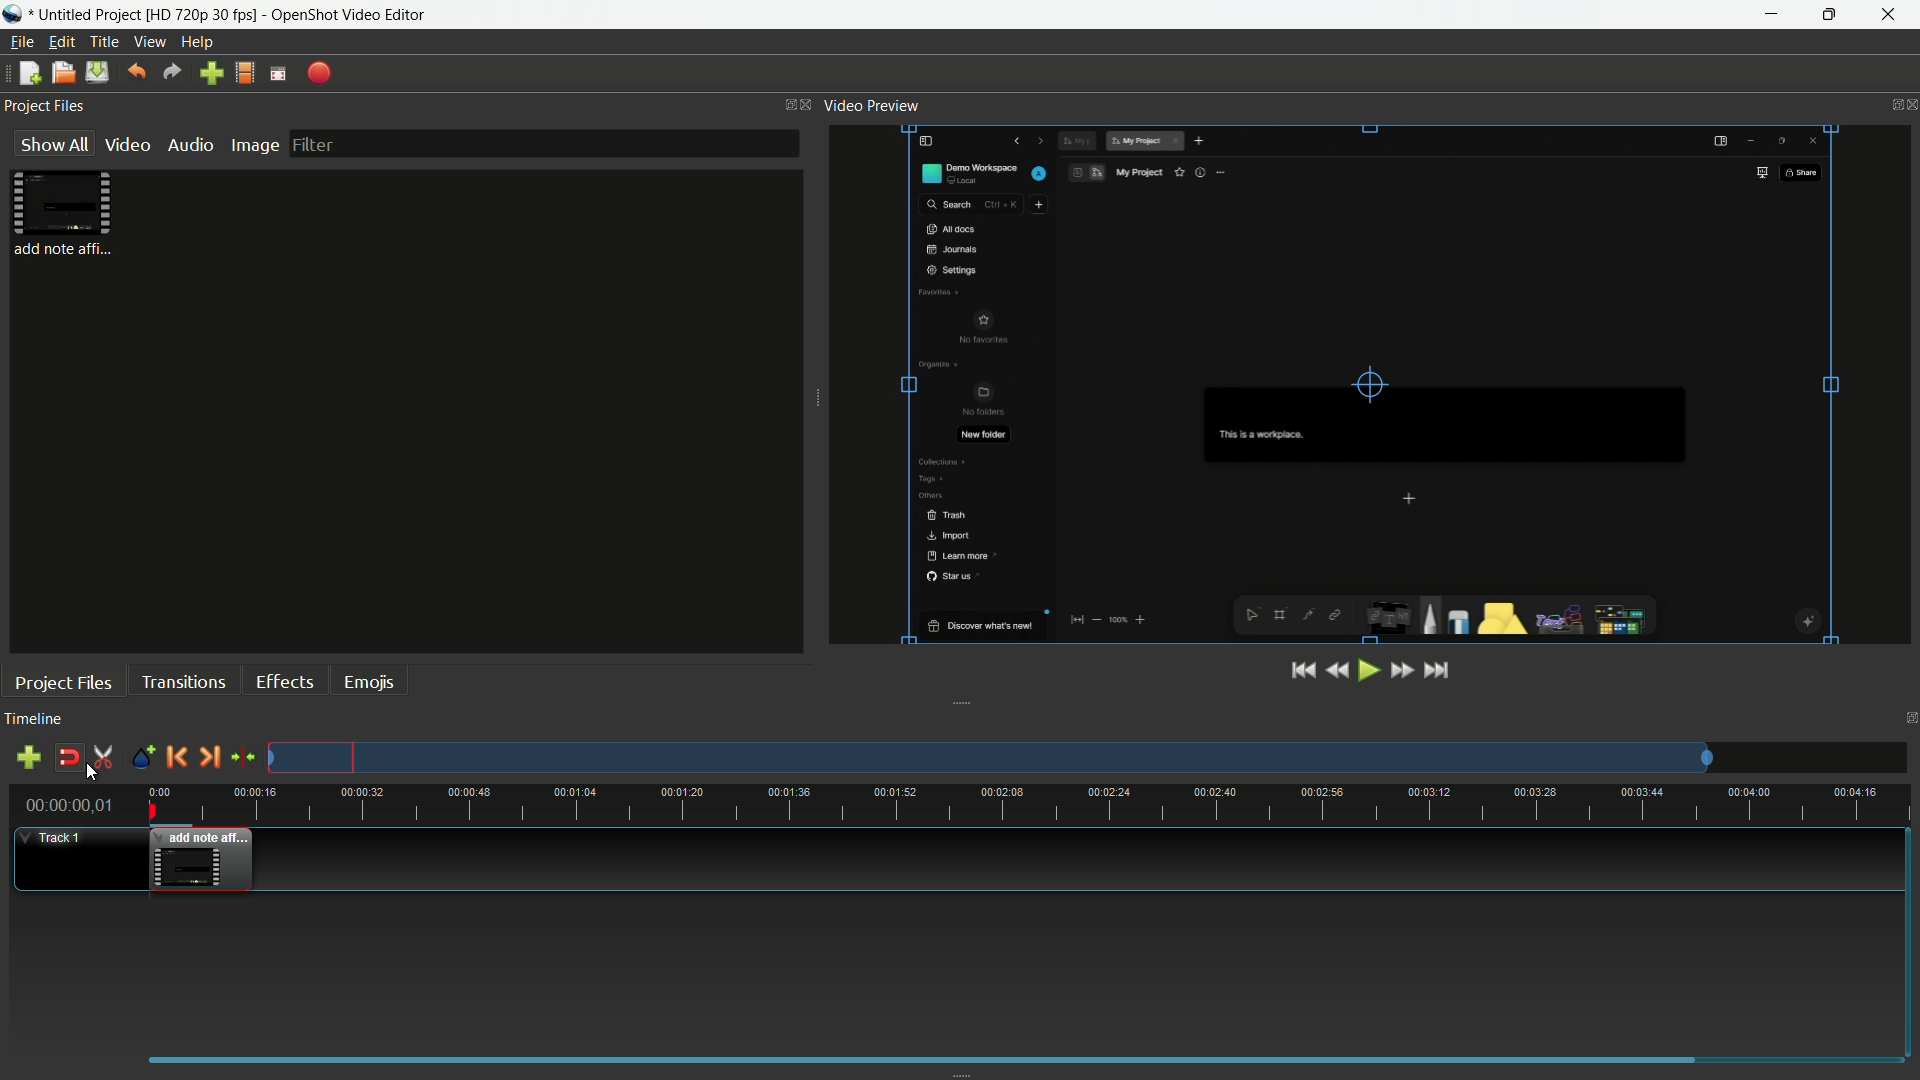 This screenshot has height=1080, width=1920. Describe the element at coordinates (992, 758) in the screenshot. I see `preview track layout` at that location.